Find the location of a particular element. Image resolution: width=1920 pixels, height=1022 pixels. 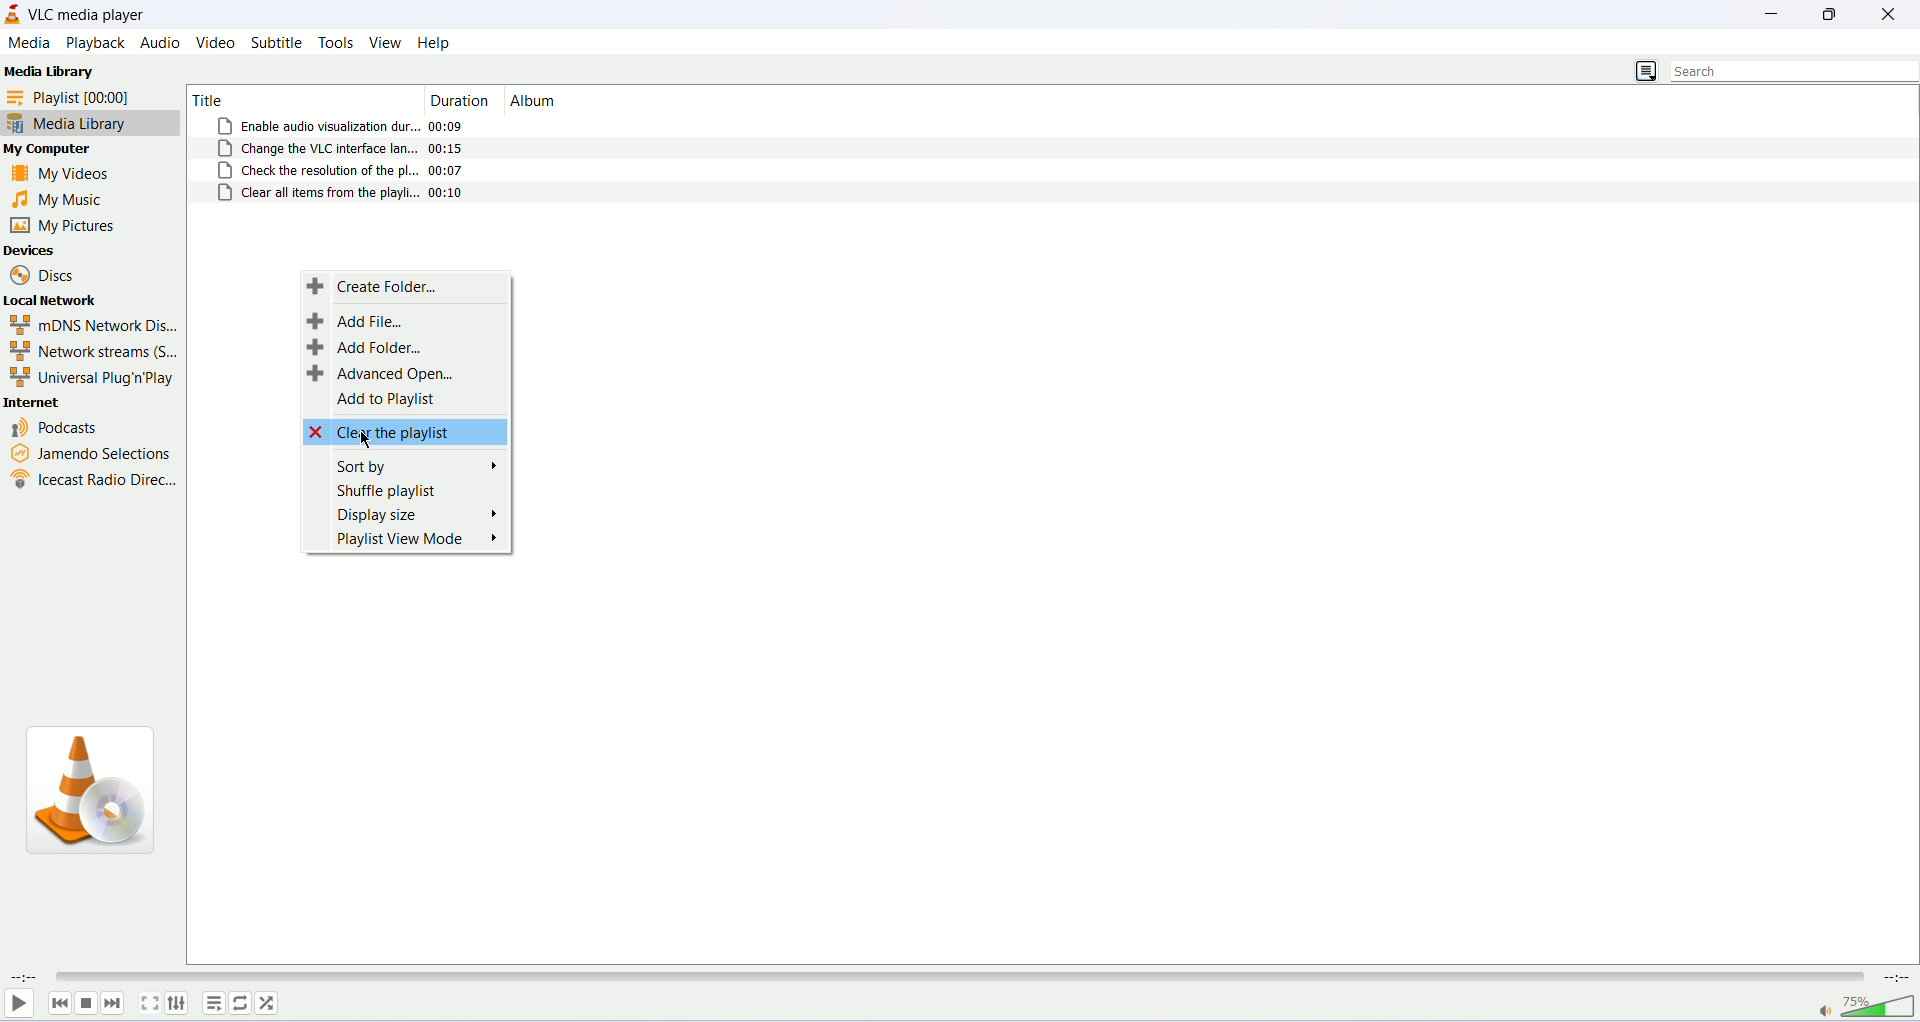

play/pause is located at coordinates (19, 1007).